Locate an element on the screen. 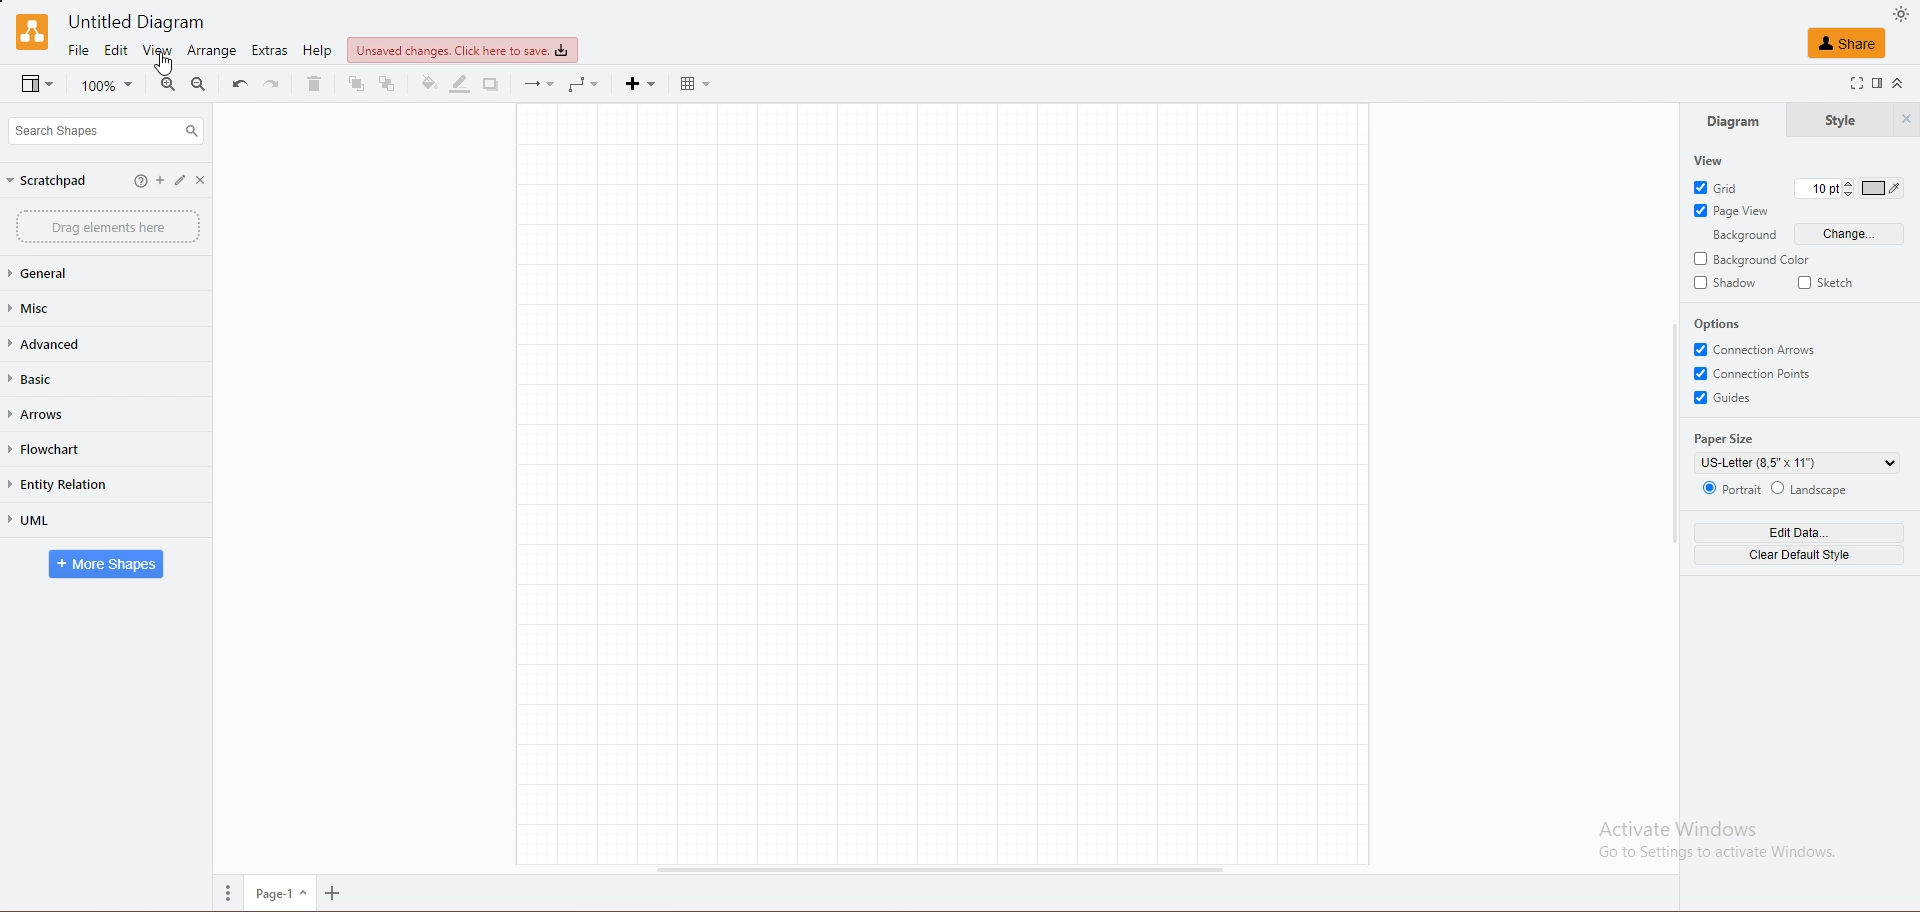 The image size is (1920, 912). share is located at coordinates (1846, 44).